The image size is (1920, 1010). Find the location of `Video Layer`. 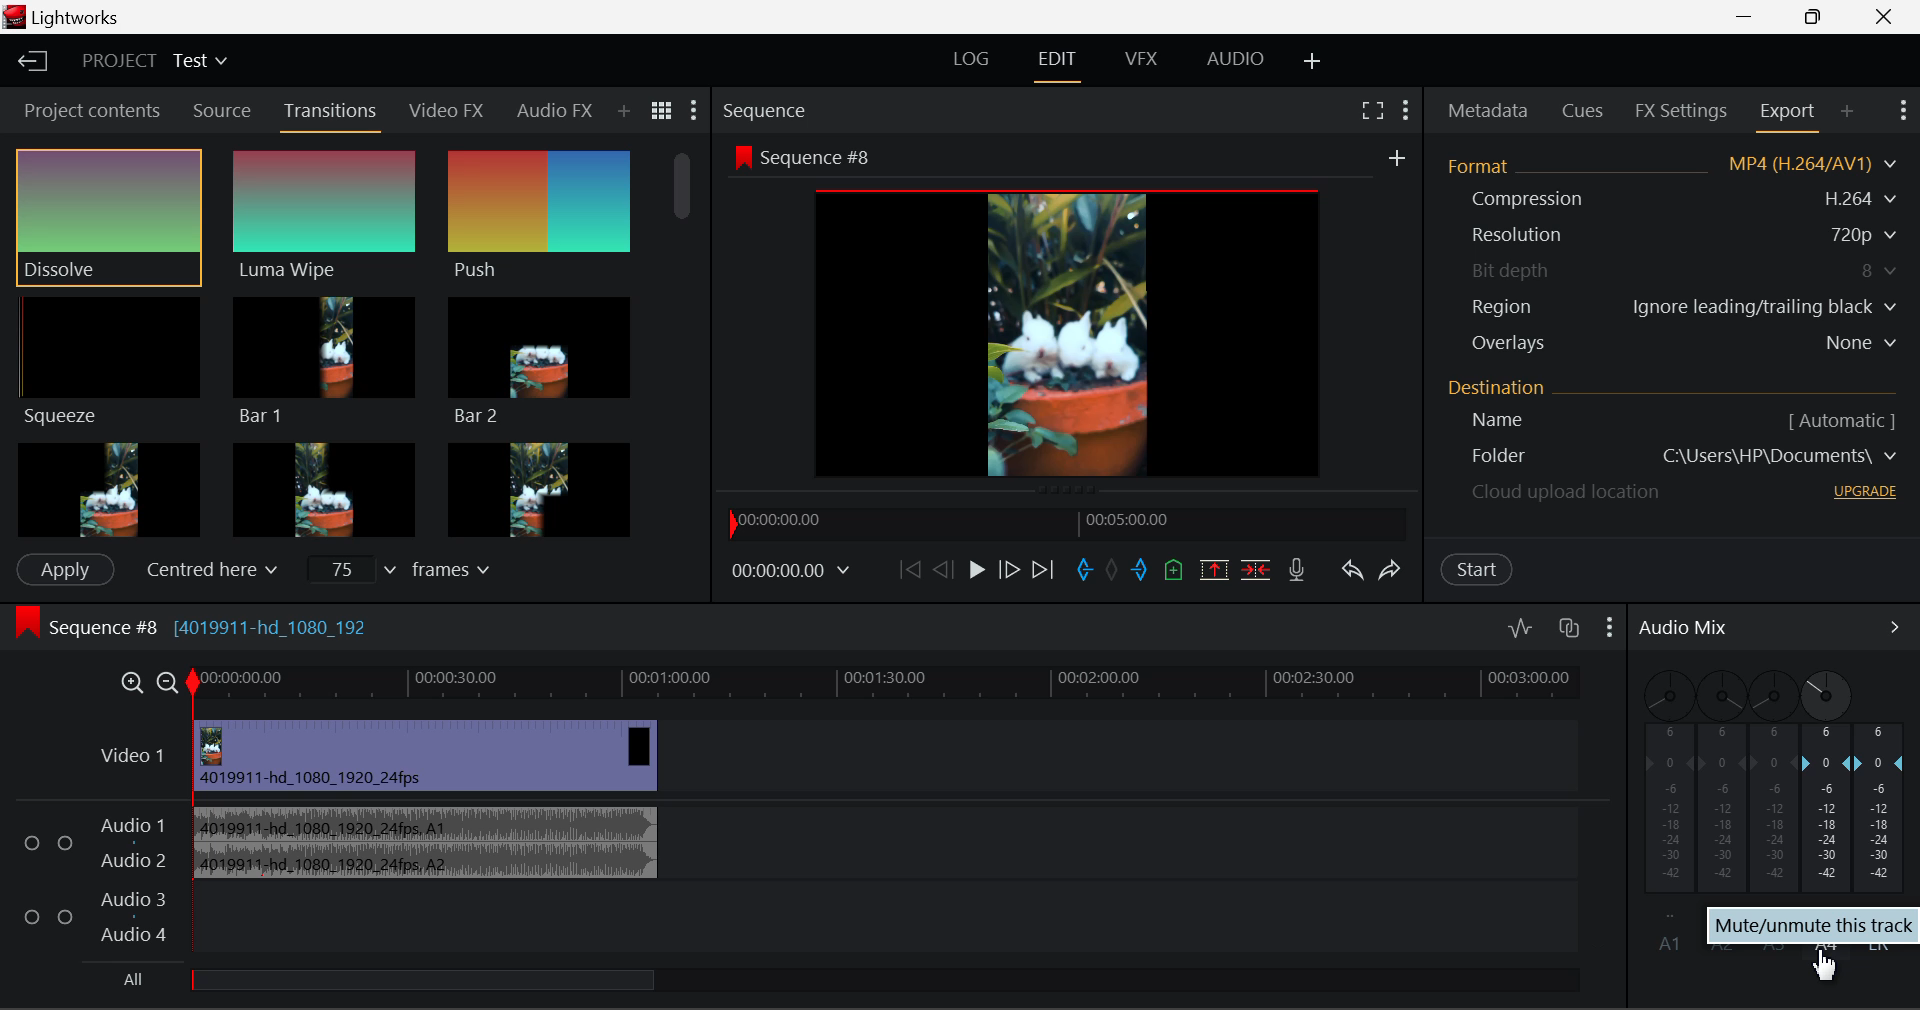

Video Layer is located at coordinates (857, 755).